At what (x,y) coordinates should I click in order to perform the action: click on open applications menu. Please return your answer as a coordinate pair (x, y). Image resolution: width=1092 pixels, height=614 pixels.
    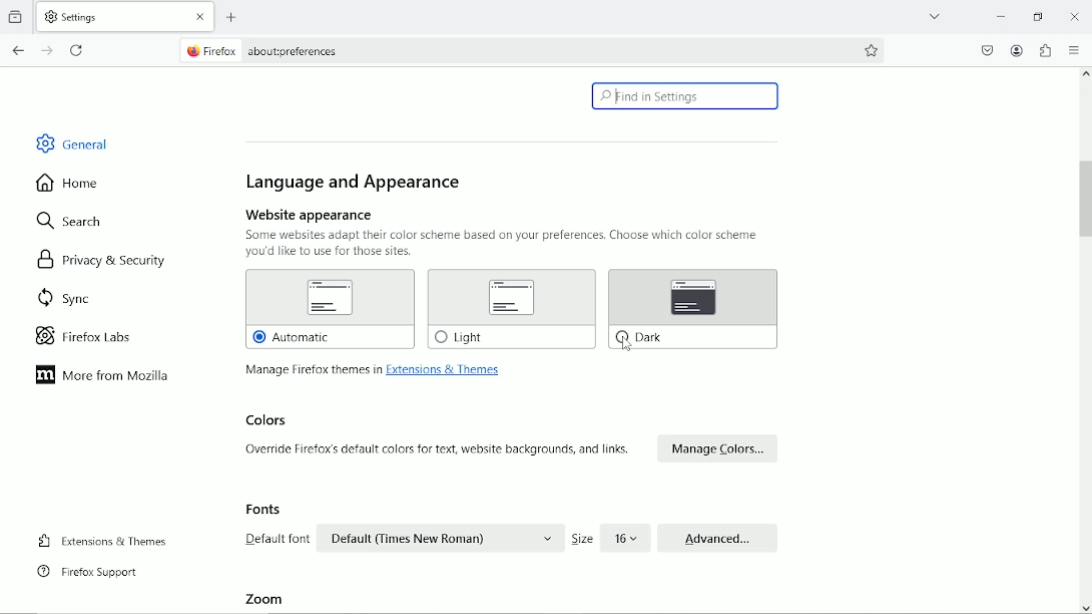
    Looking at the image, I should click on (1074, 51).